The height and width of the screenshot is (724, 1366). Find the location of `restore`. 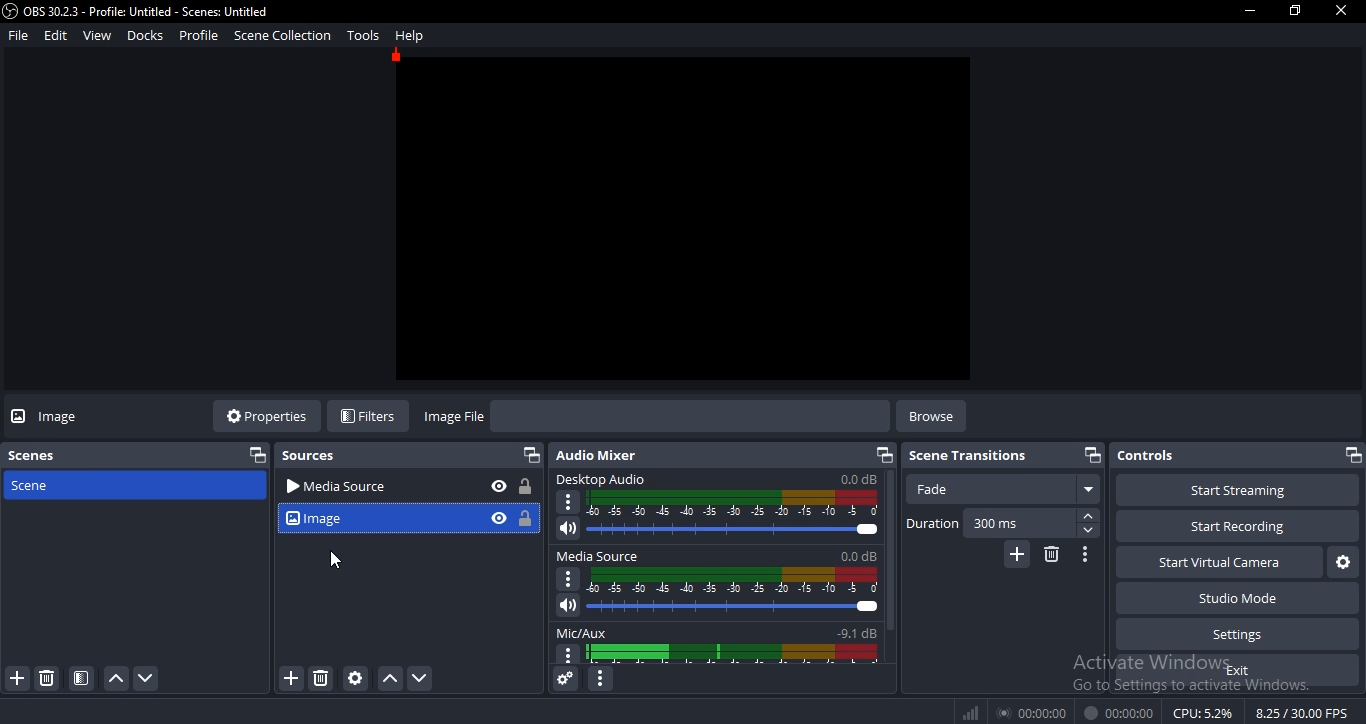

restore is located at coordinates (528, 454).